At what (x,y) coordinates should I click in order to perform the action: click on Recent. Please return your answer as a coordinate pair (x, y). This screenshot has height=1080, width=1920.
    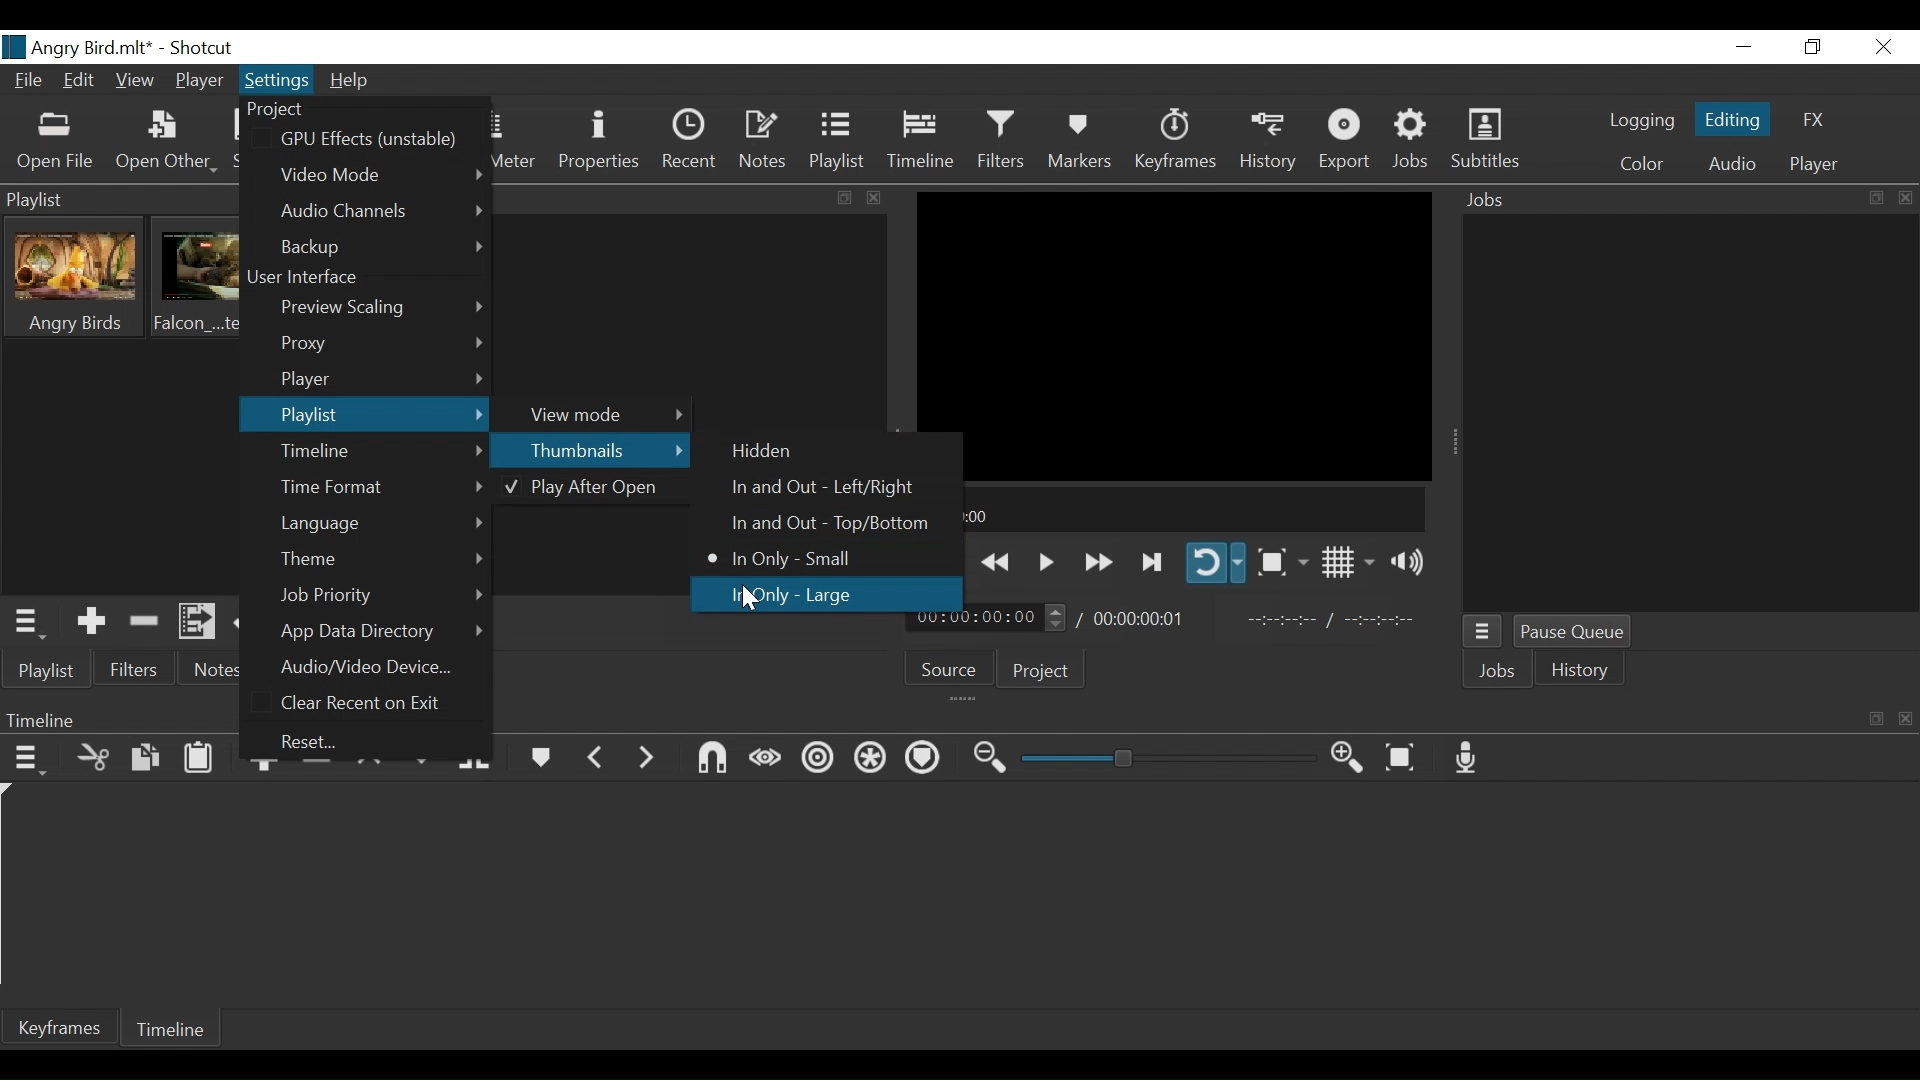
    Looking at the image, I should click on (688, 143).